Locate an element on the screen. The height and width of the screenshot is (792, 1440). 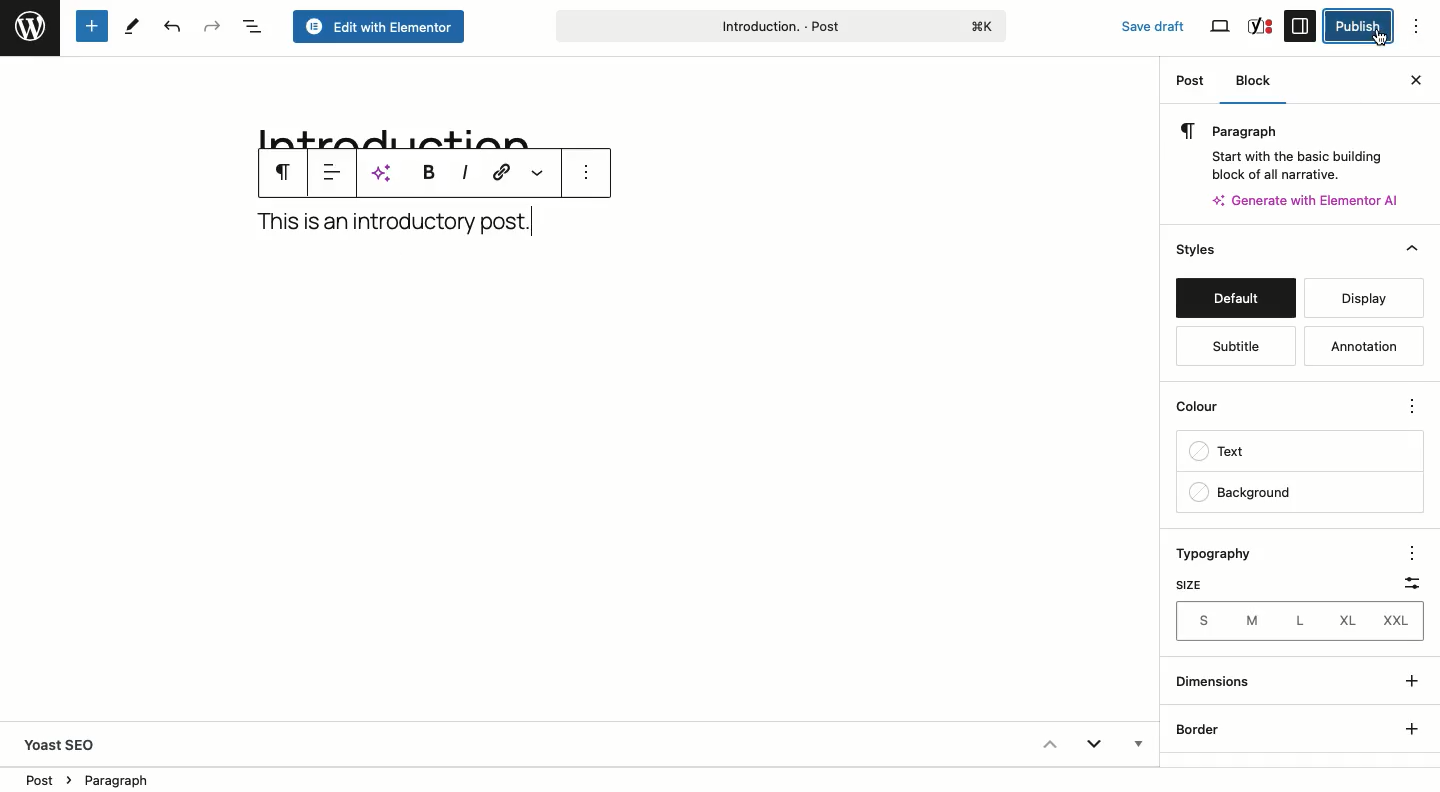
Paragraph is located at coordinates (282, 171).